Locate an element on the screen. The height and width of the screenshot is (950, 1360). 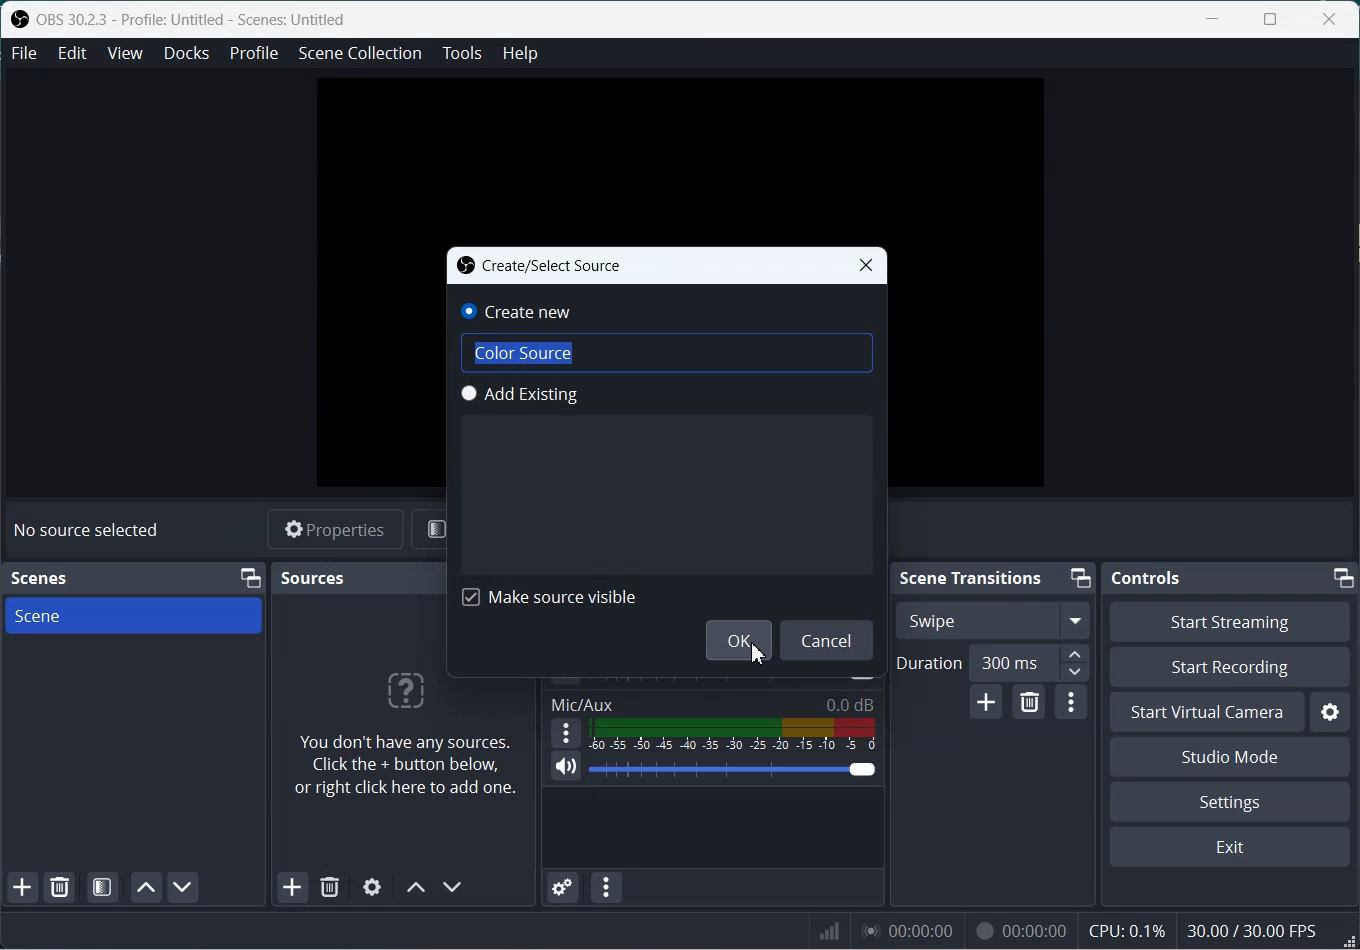
Docks is located at coordinates (187, 53).